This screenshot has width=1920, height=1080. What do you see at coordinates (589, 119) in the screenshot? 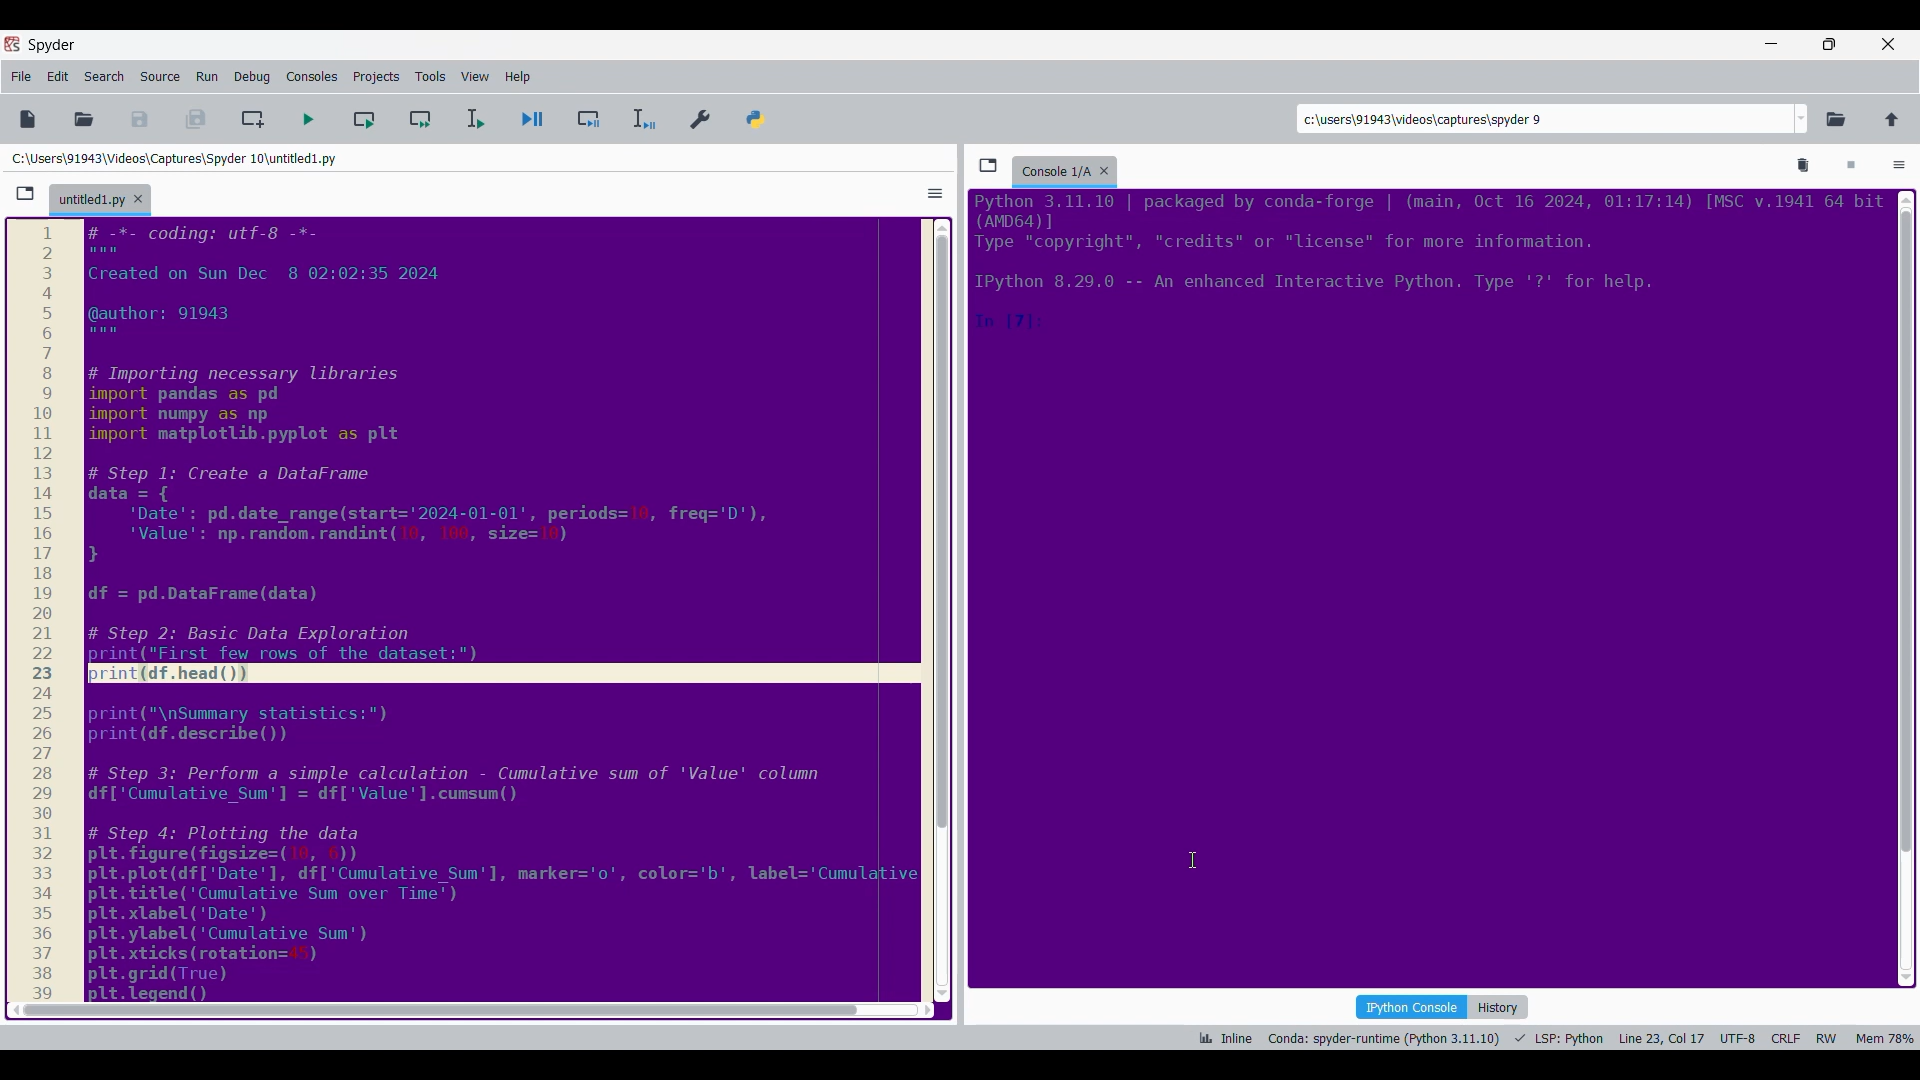
I see `Debug cell` at bounding box center [589, 119].